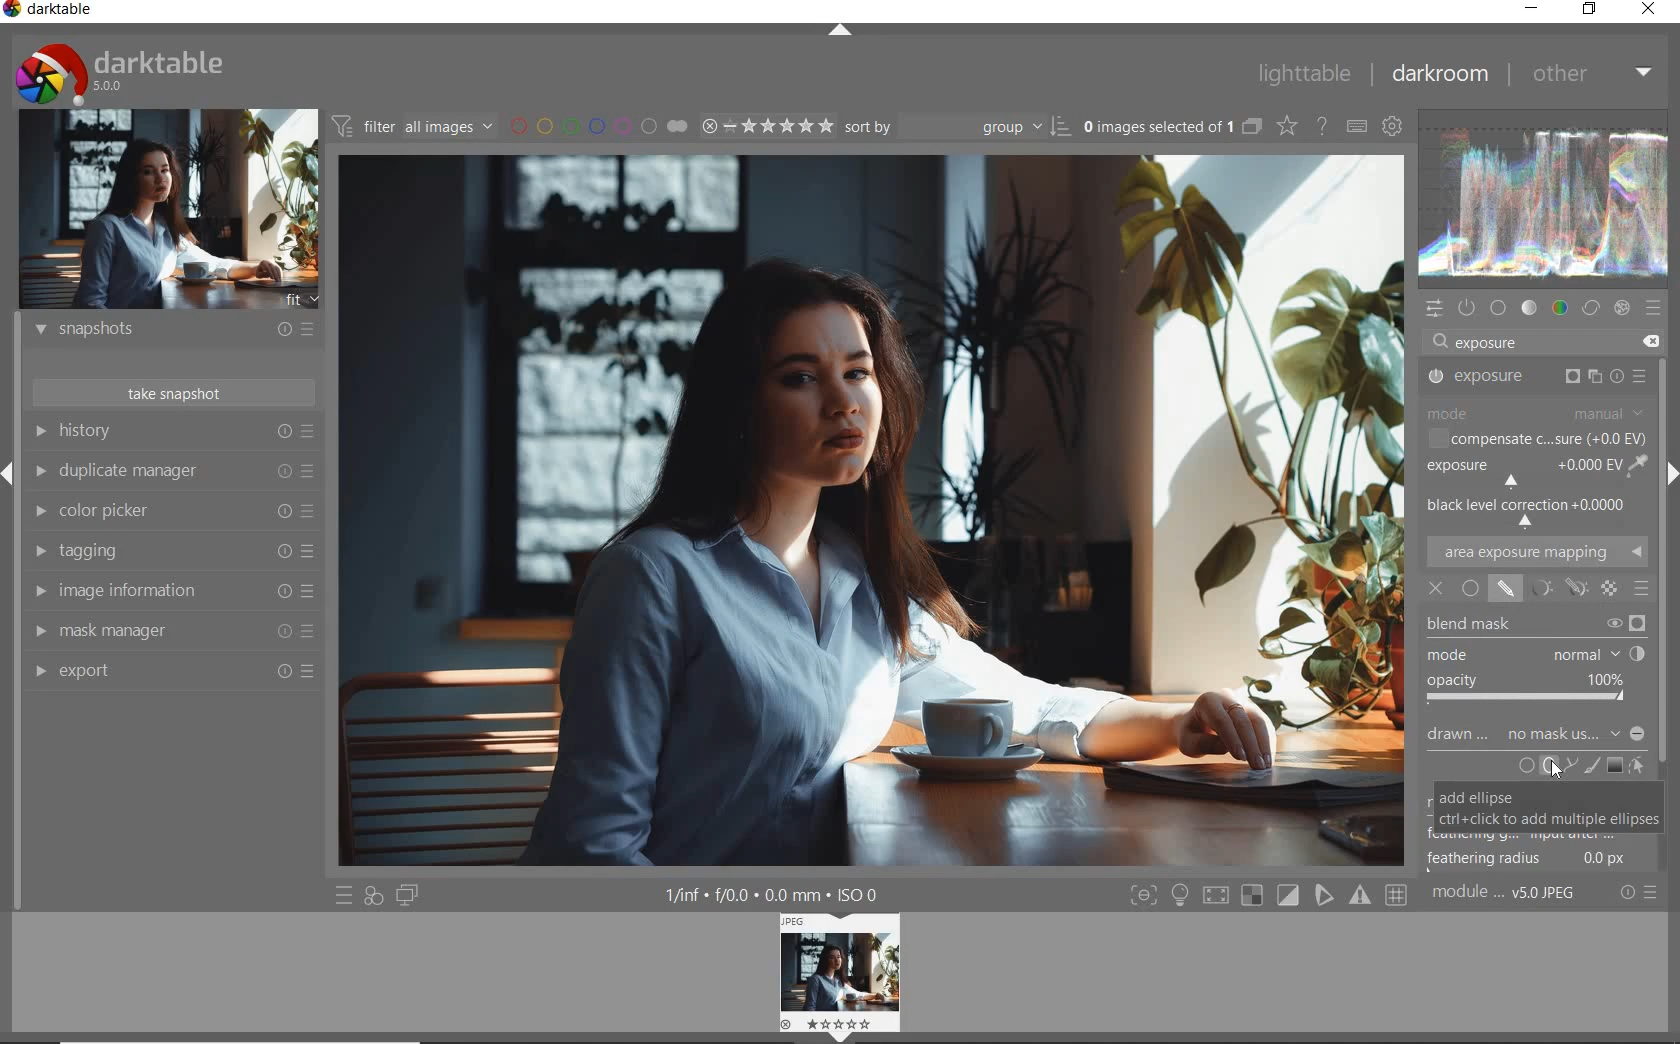 This screenshot has width=1680, height=1044. Describe the element at coordinates (171, 430) in the screenshot. I see `history` at that location.